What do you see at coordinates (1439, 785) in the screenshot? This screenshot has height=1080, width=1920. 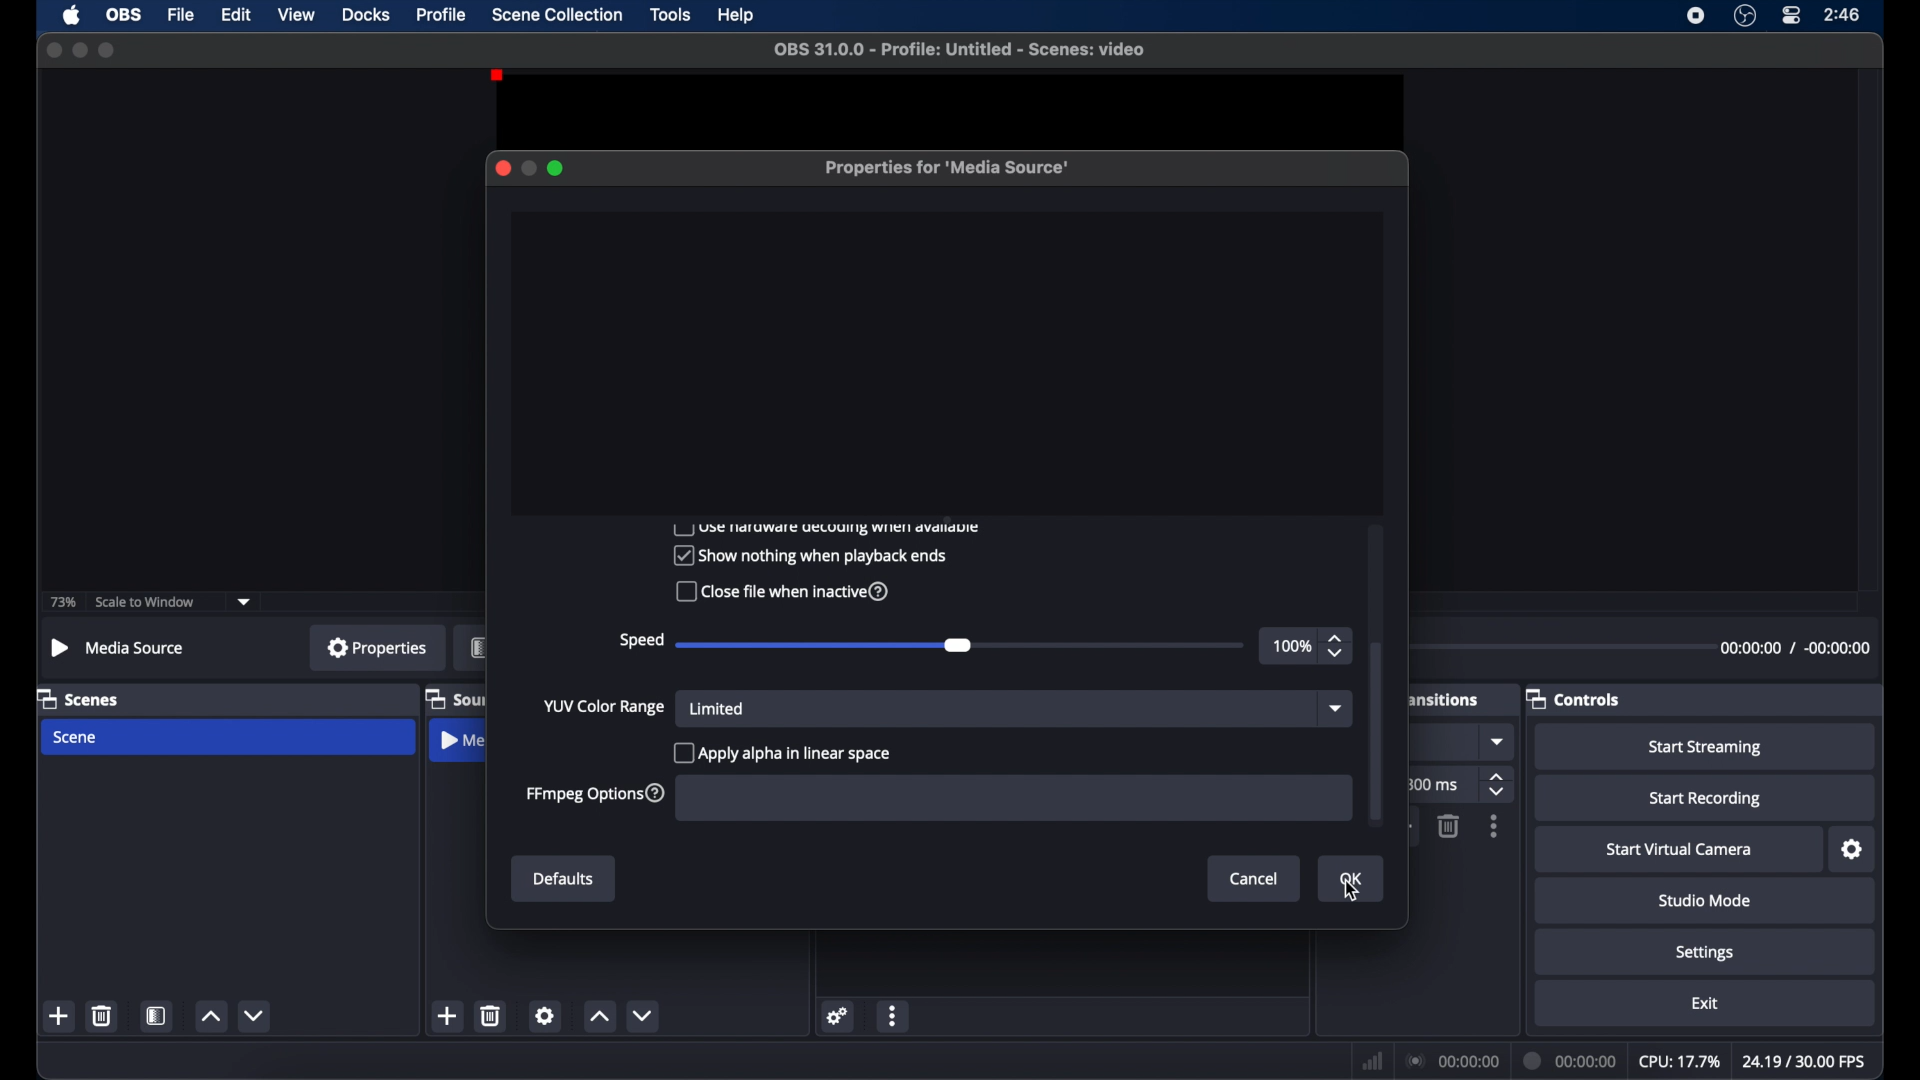 I see `ms` at bounding box center [1439, 785].